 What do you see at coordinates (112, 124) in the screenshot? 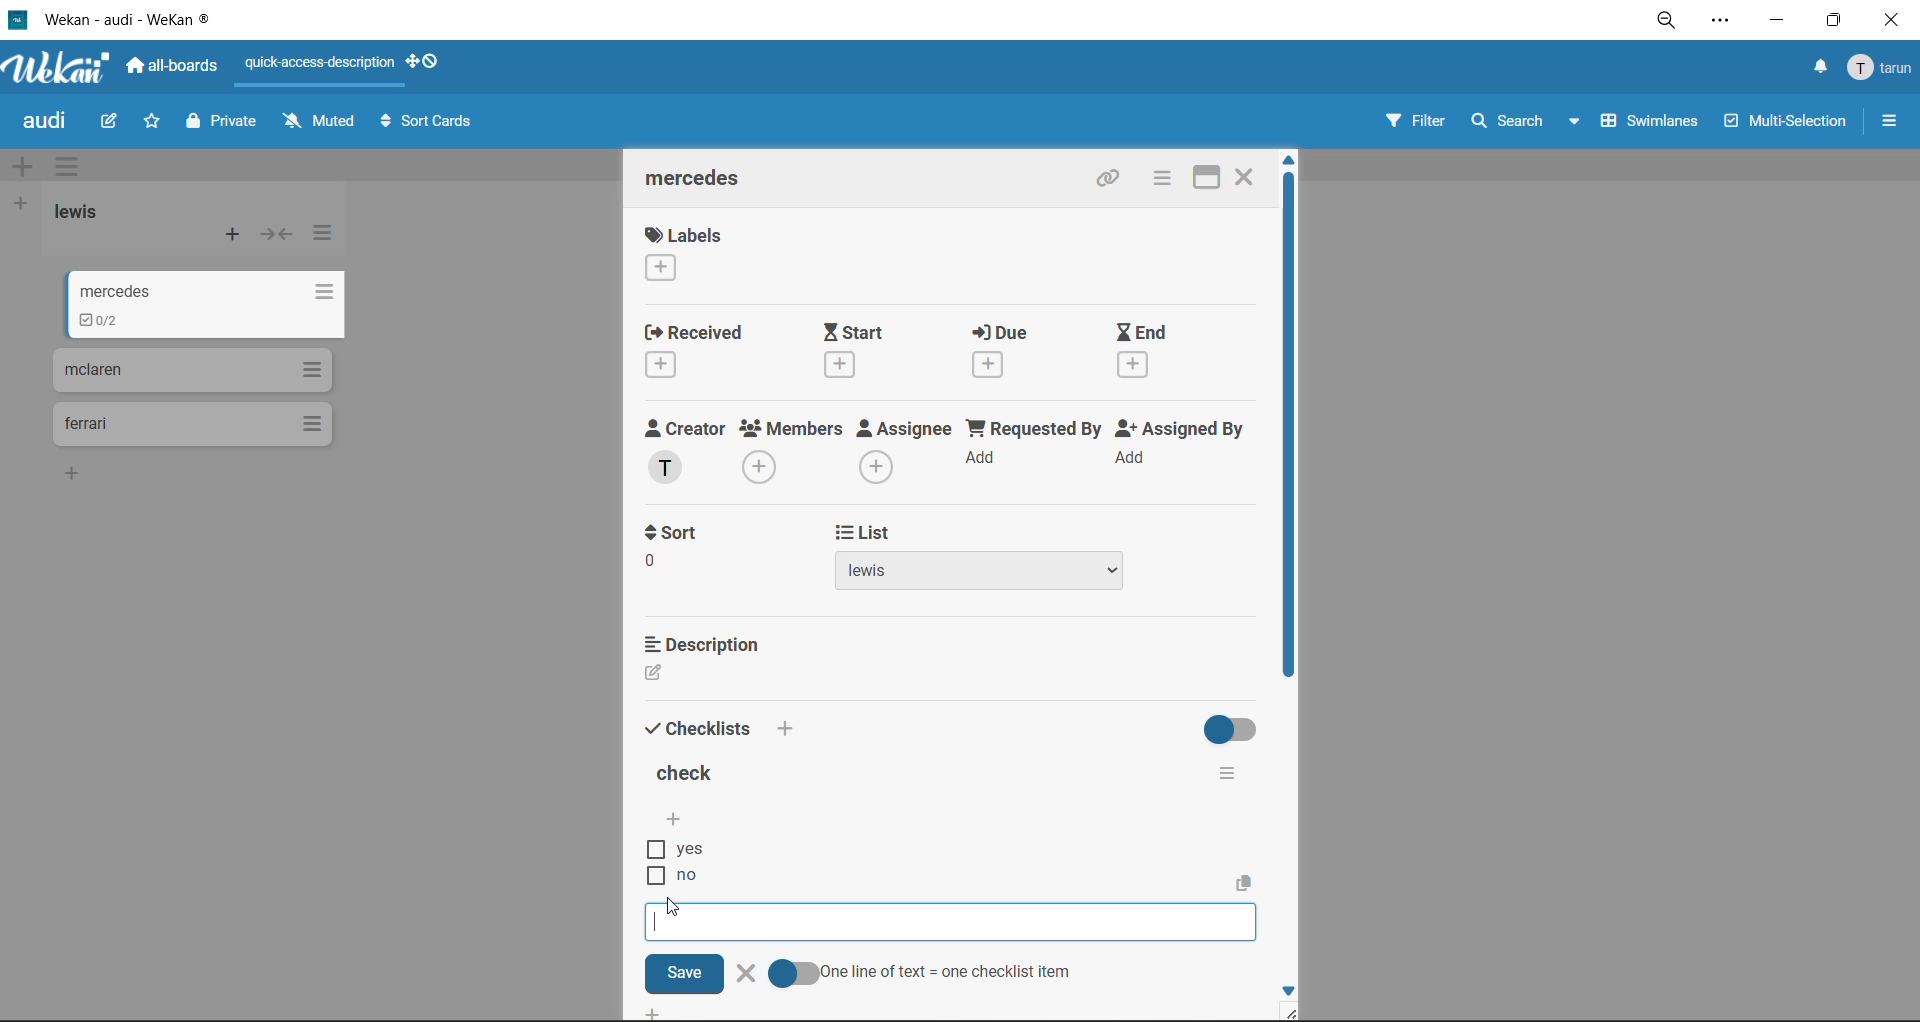
I see `edit` at bounding box center [112, 124].